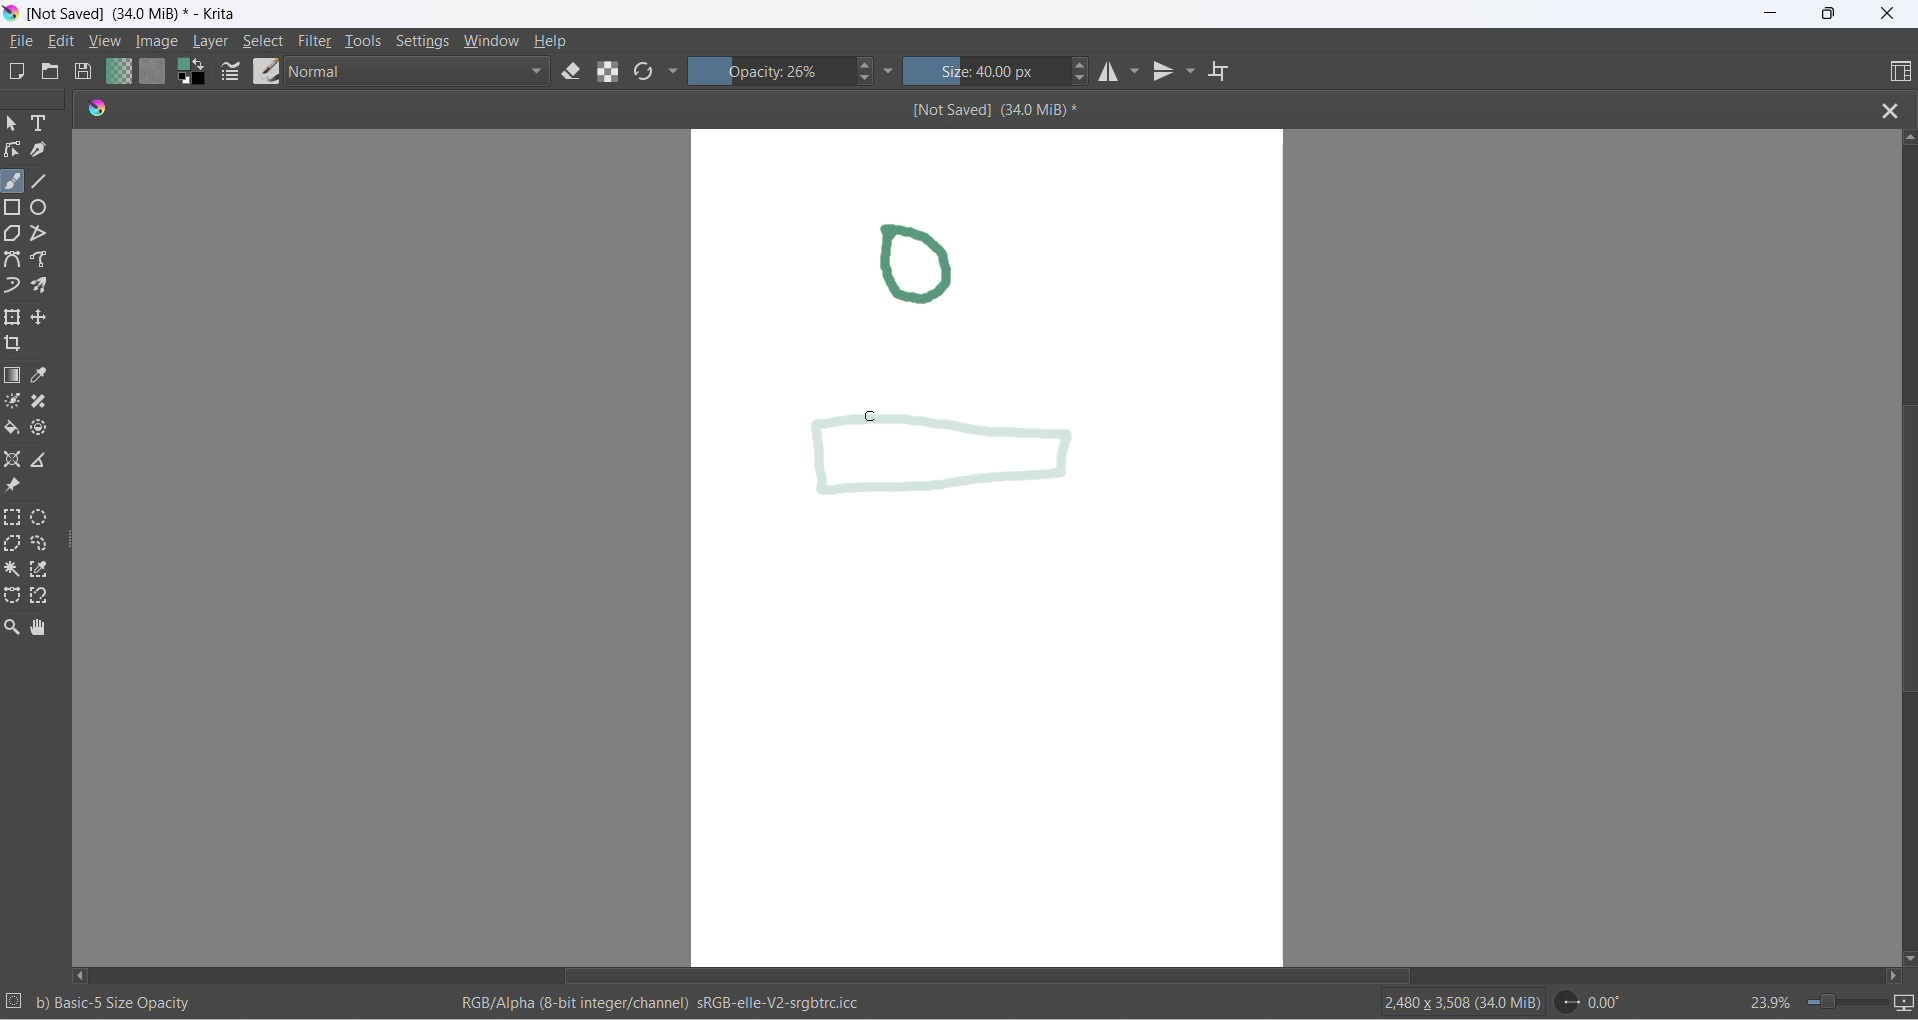 The width and height of the screenshot is (1918, 1020). Describe the element at coordinates (45, 233) in the screenshot. I see `polyline tool` at that location.